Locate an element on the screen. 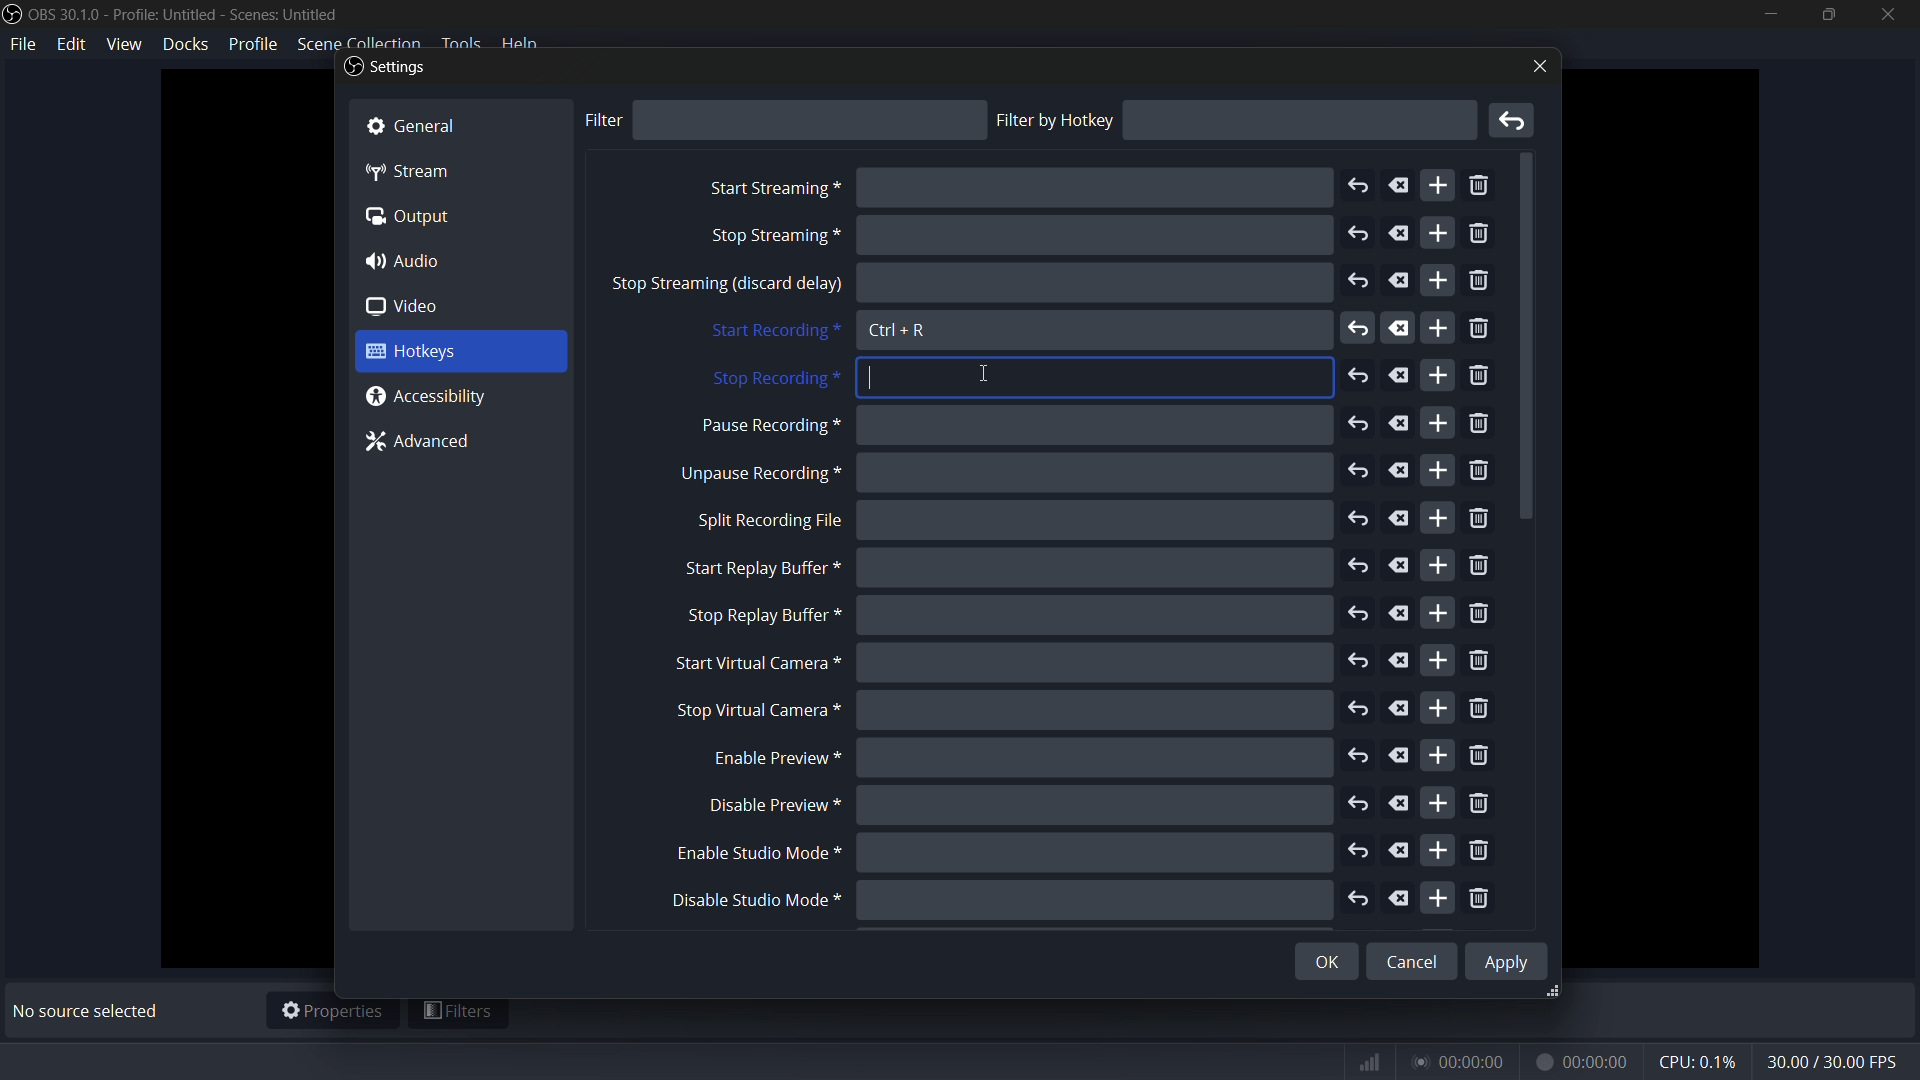  OK is located at coordinates (1311, 964).